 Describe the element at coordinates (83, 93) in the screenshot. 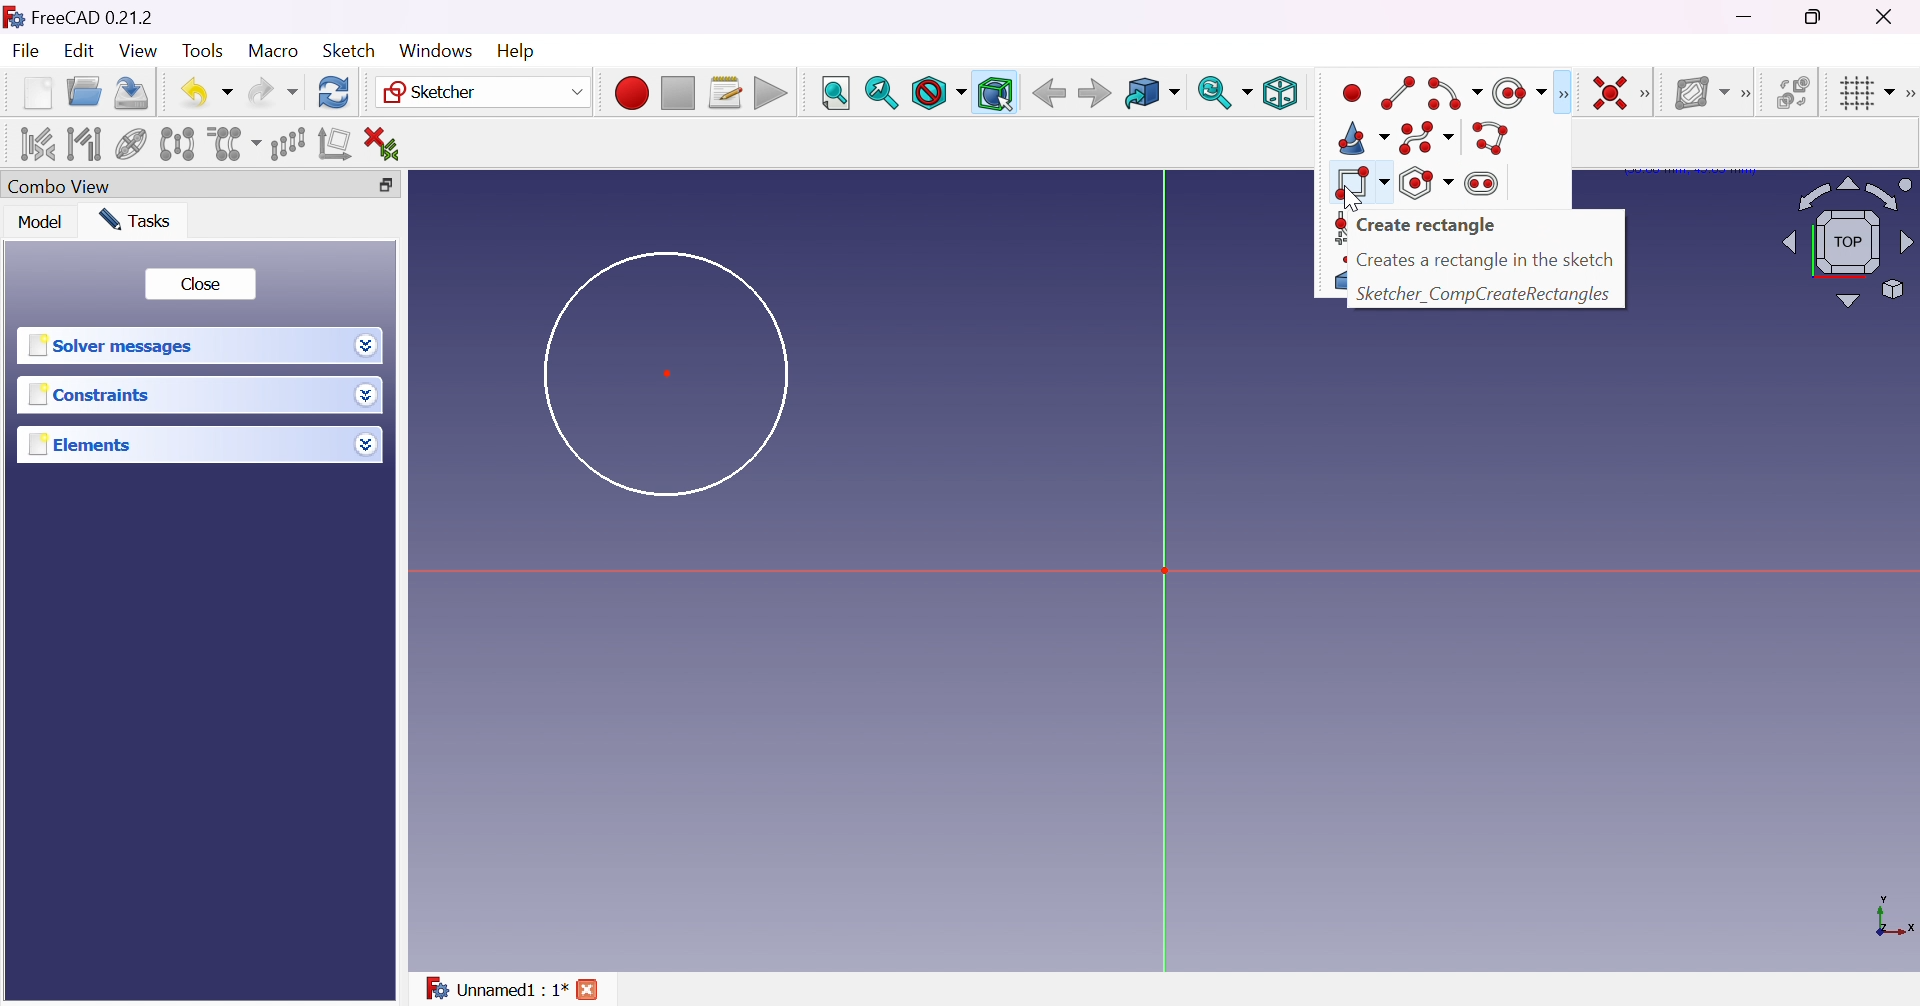

I see `Open...` at that location.